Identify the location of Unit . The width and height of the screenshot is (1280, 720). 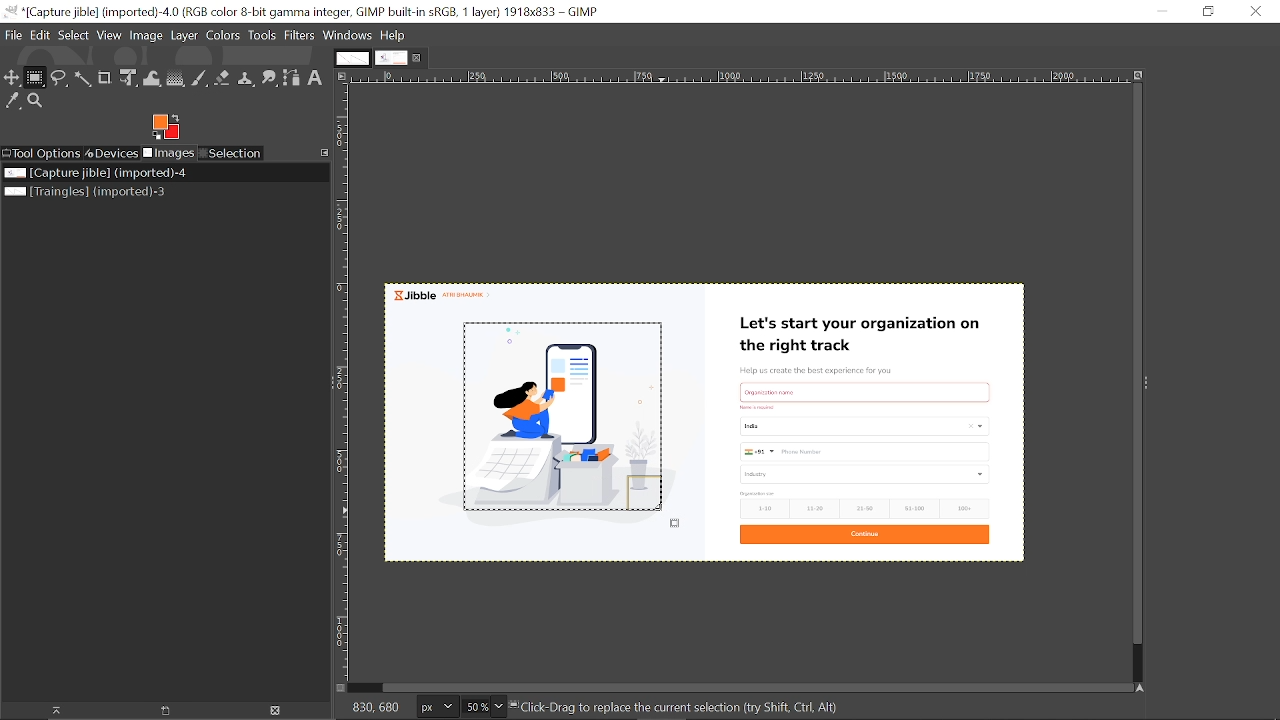
(438, 706).